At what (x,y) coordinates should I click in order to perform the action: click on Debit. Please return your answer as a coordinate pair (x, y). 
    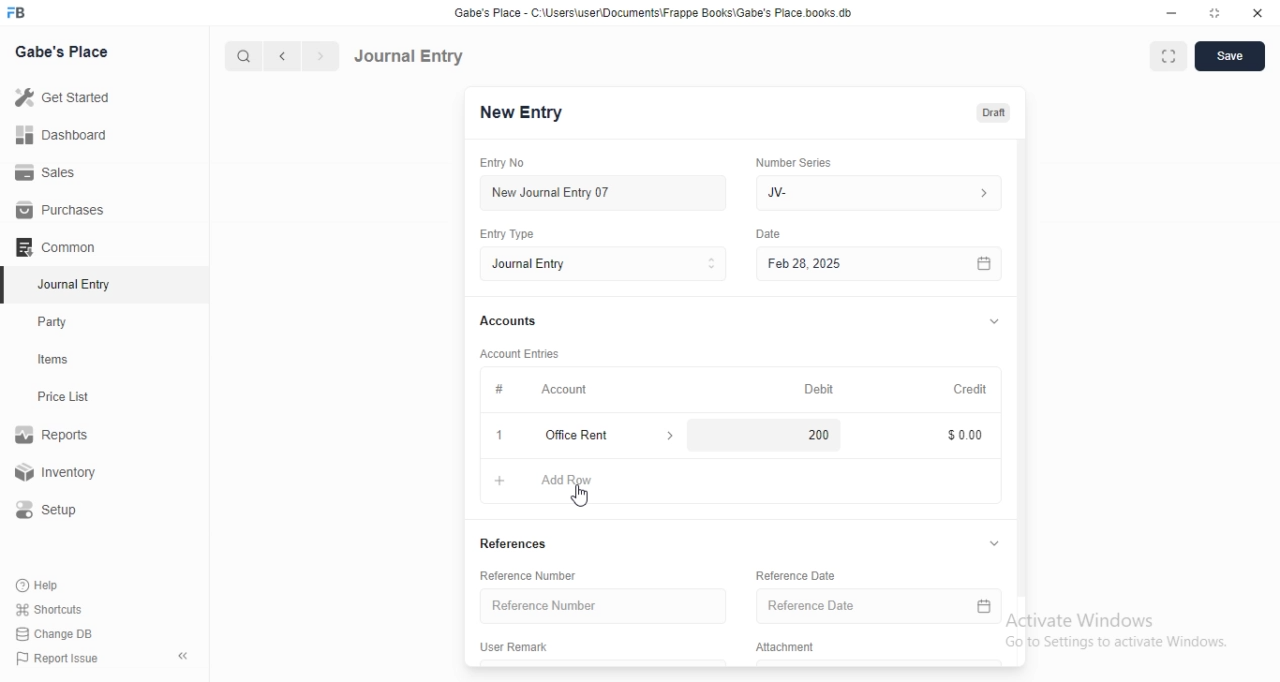
    Looking at the image, I should click on (815, 387).